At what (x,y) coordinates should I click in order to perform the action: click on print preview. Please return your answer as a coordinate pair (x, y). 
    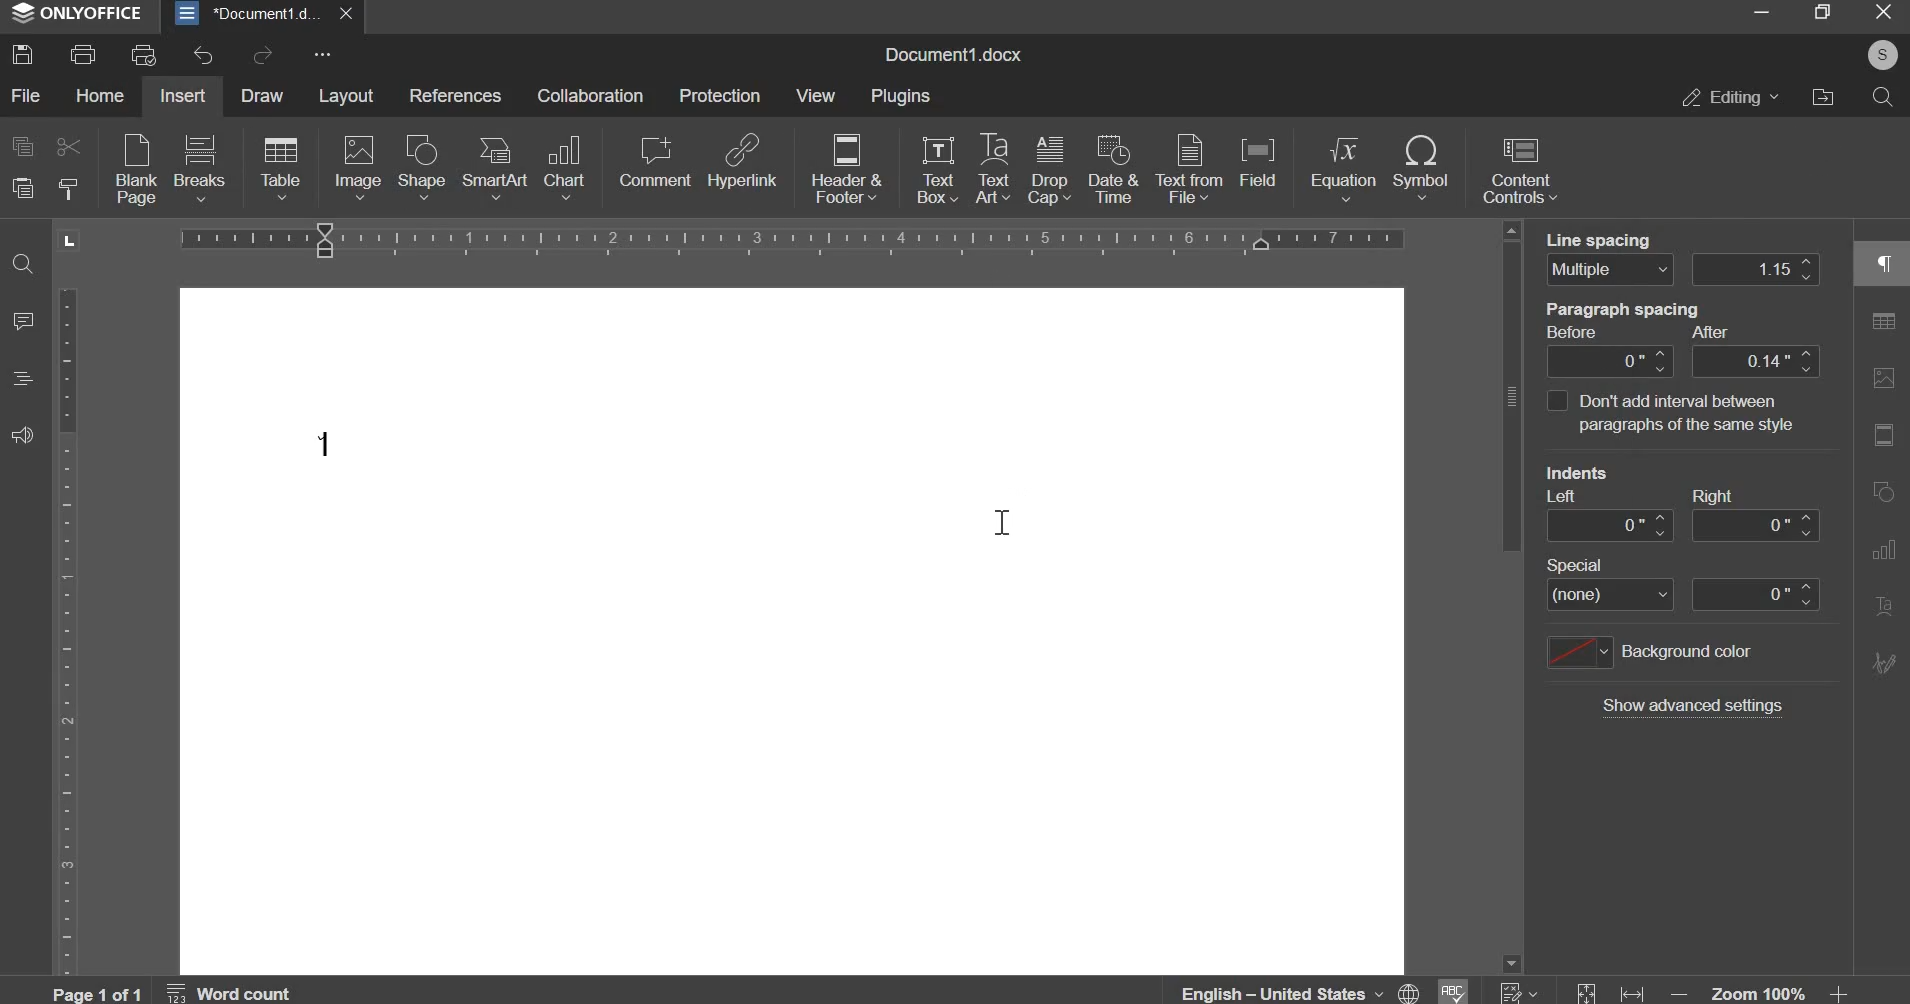
    Looking at the image, I should click on (146, 54).